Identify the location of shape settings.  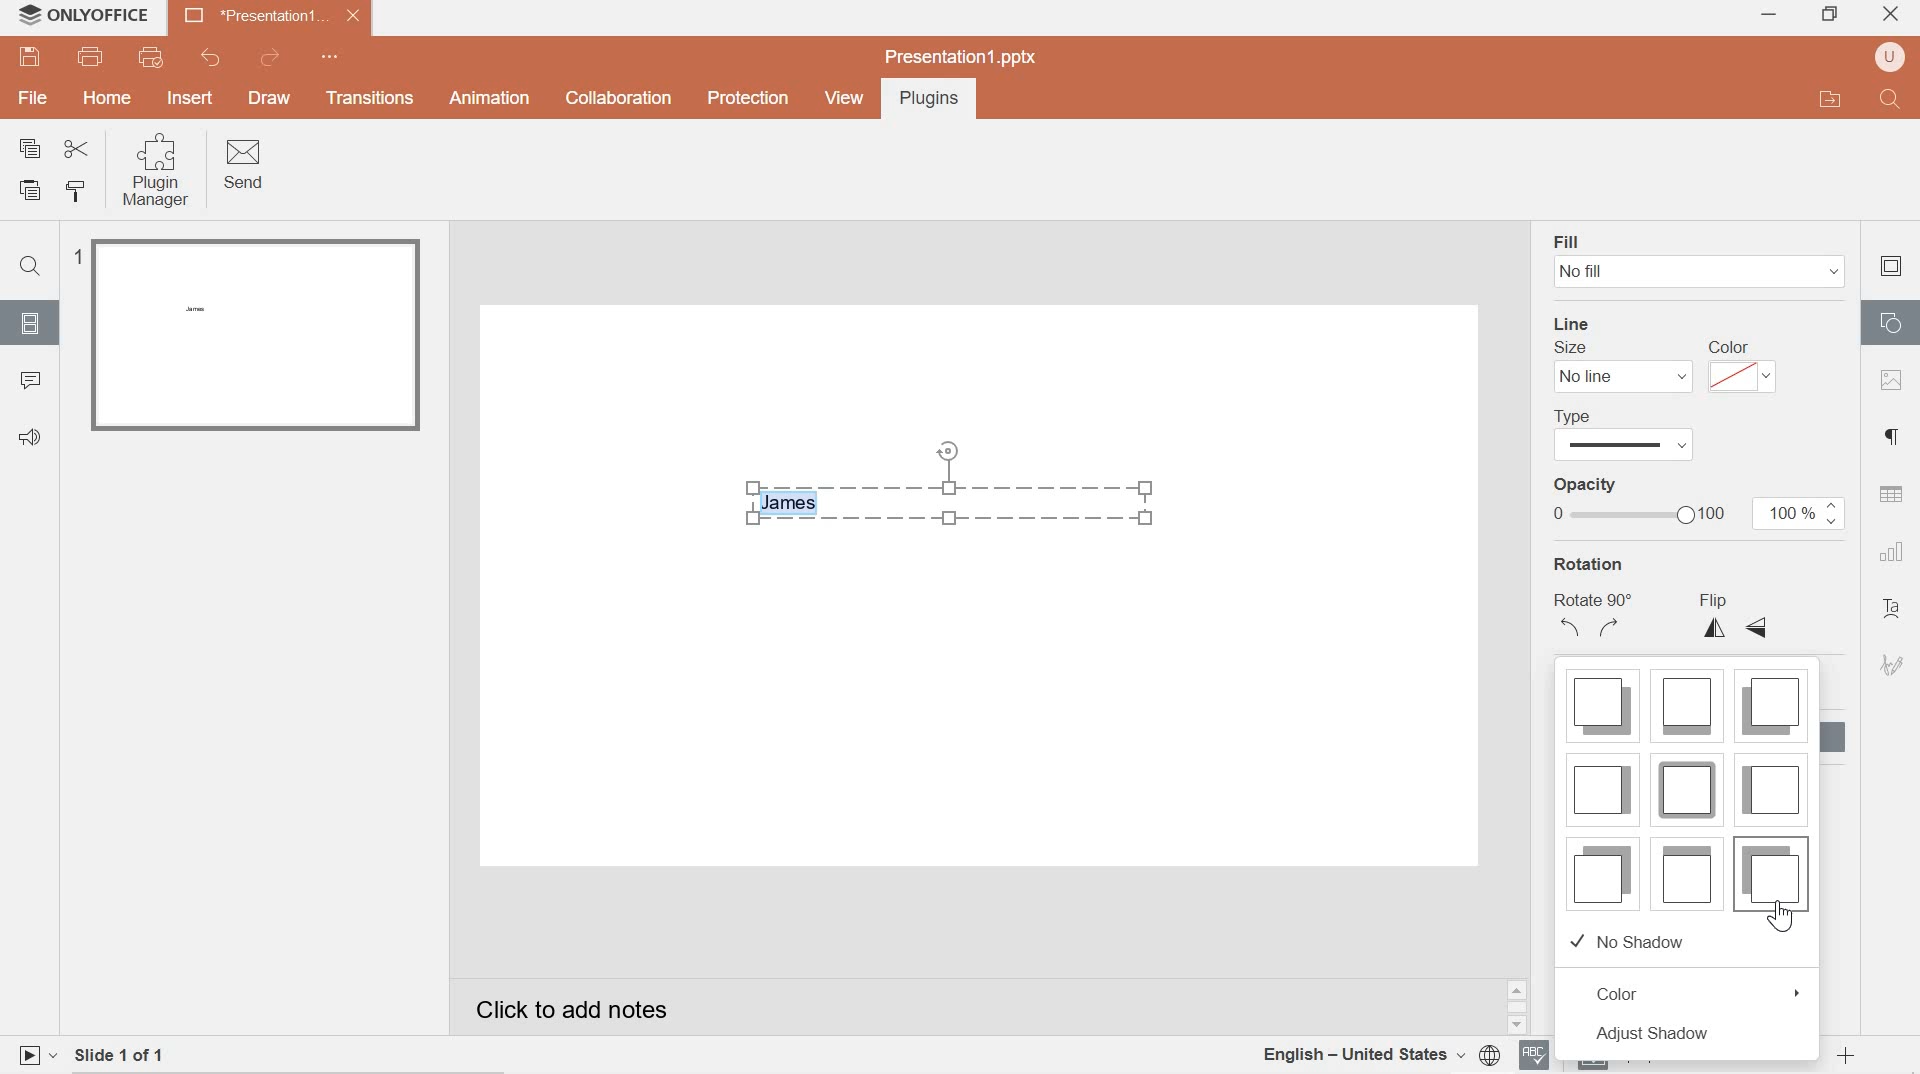
(1893, 322).